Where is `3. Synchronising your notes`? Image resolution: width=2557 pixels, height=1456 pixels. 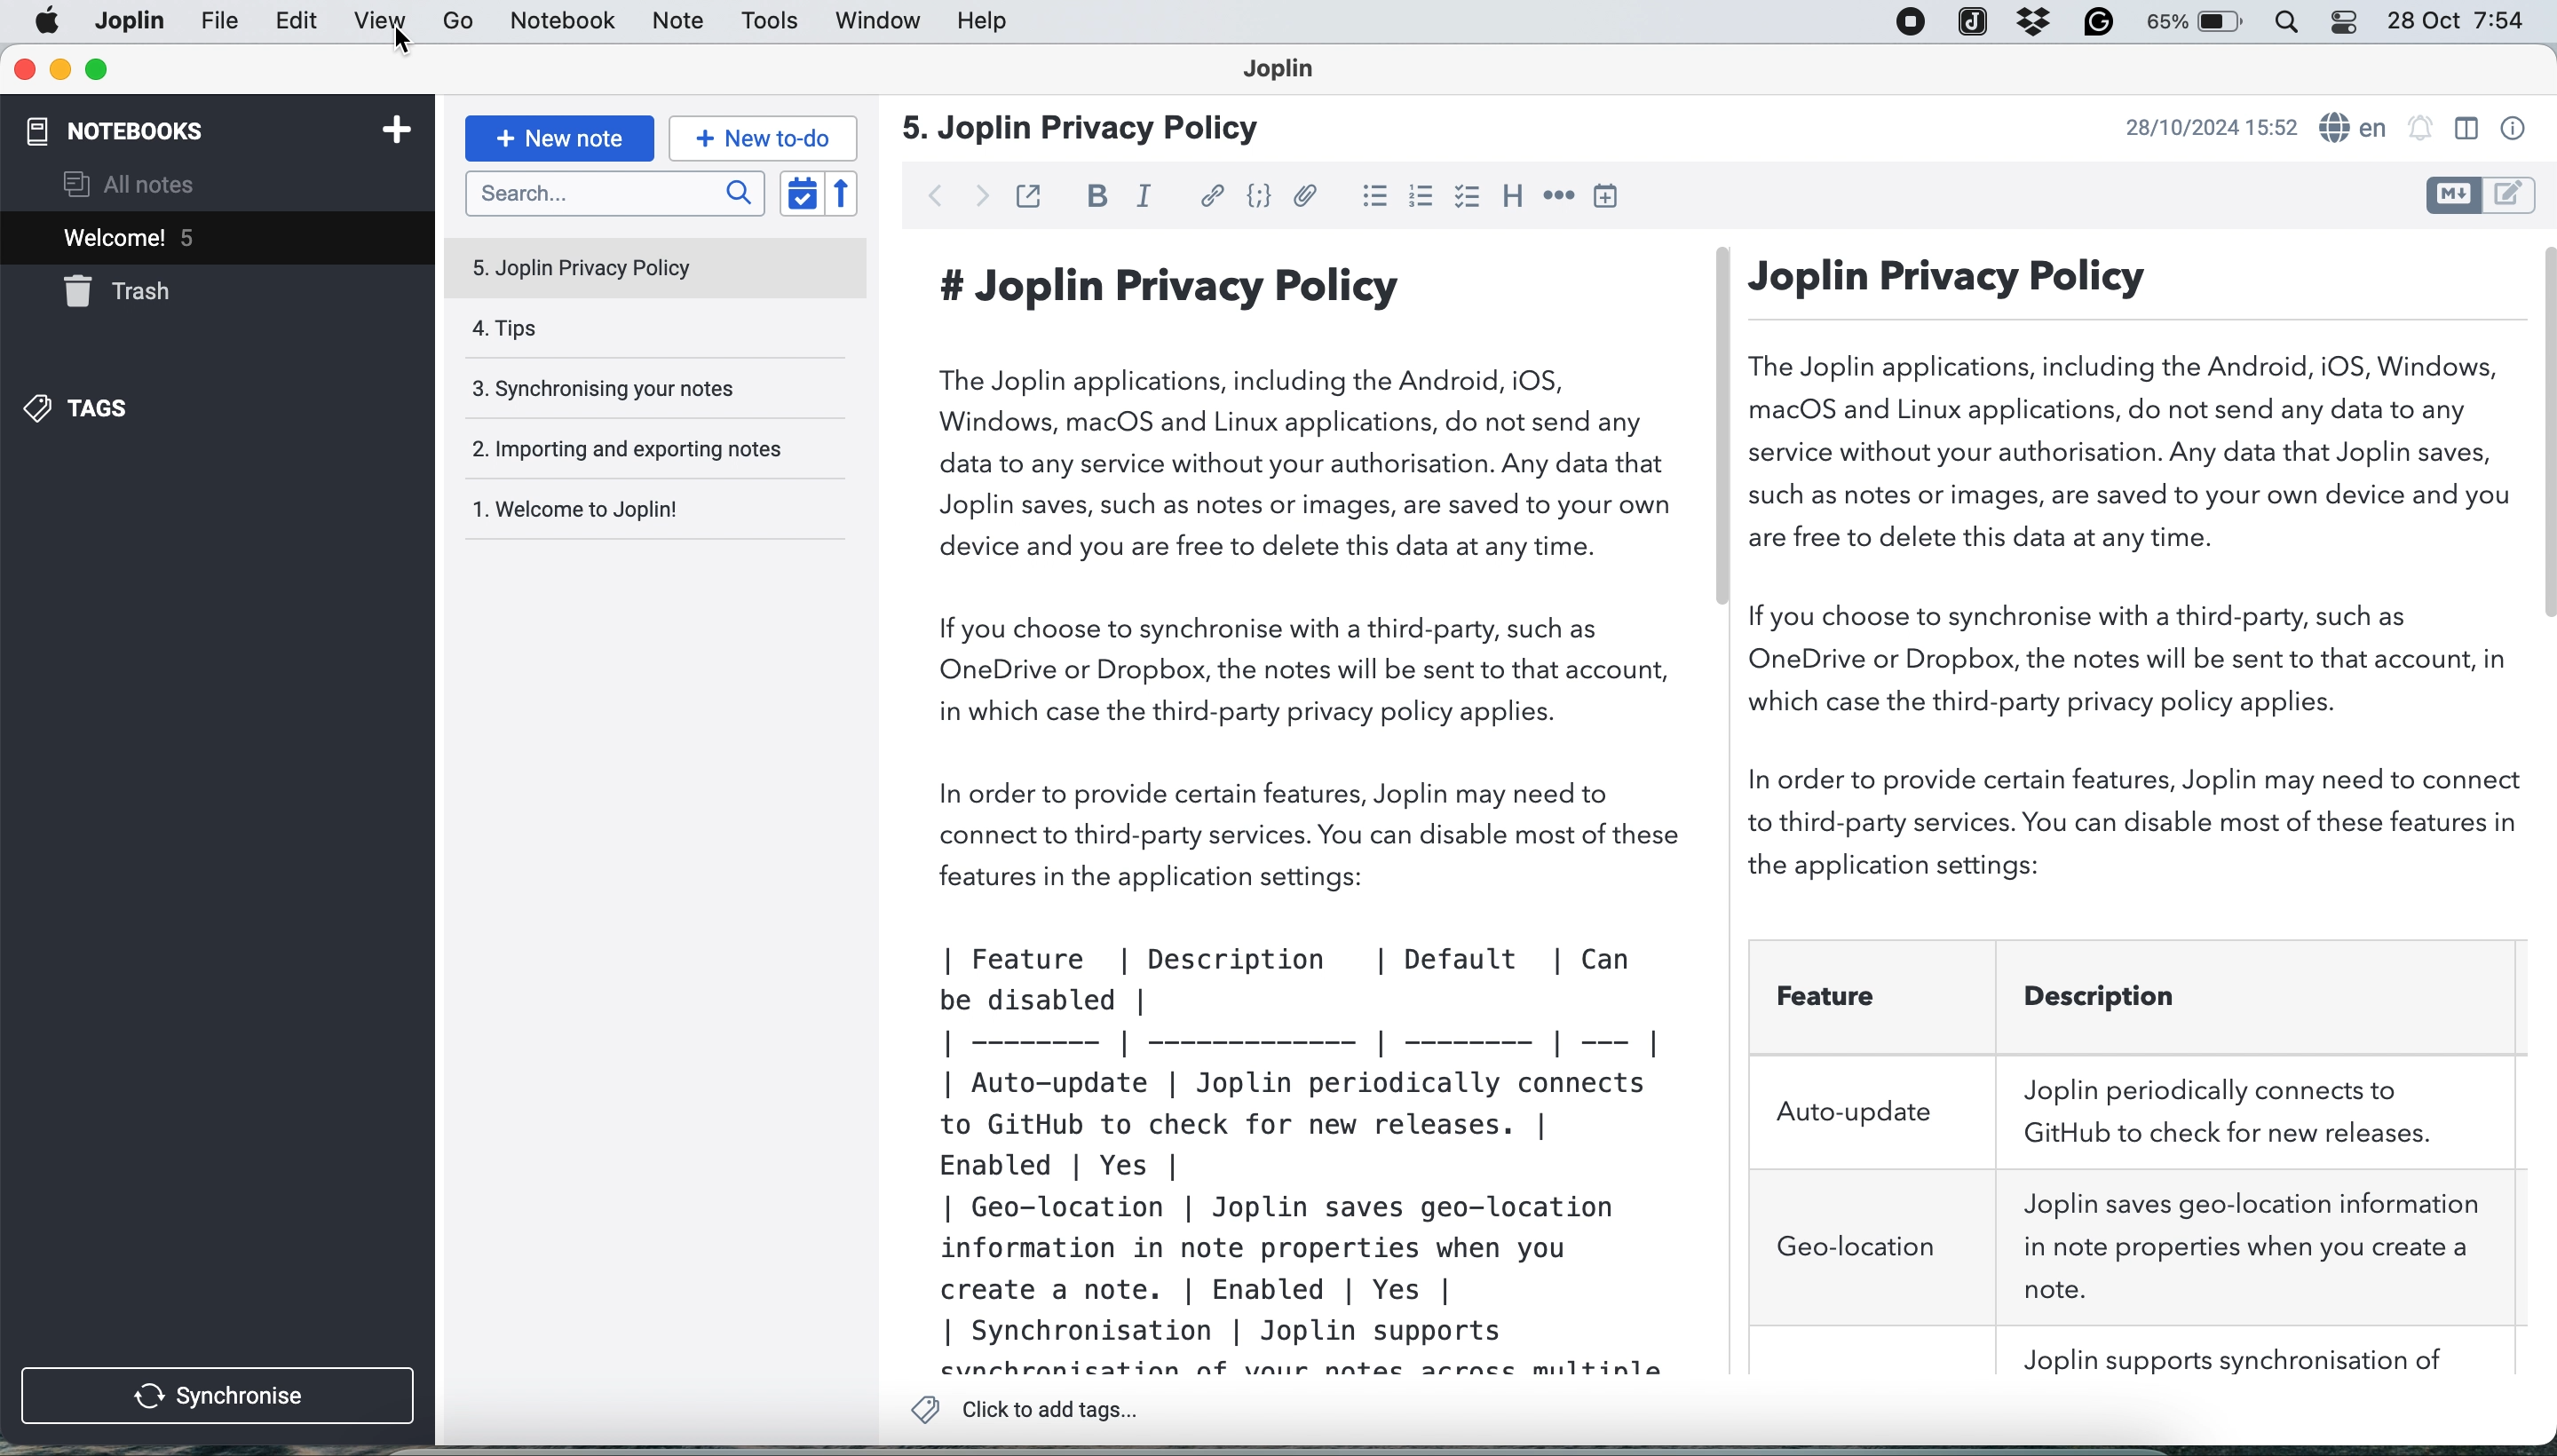
3. Synchronising your notes is located at coordinates (647, 391).